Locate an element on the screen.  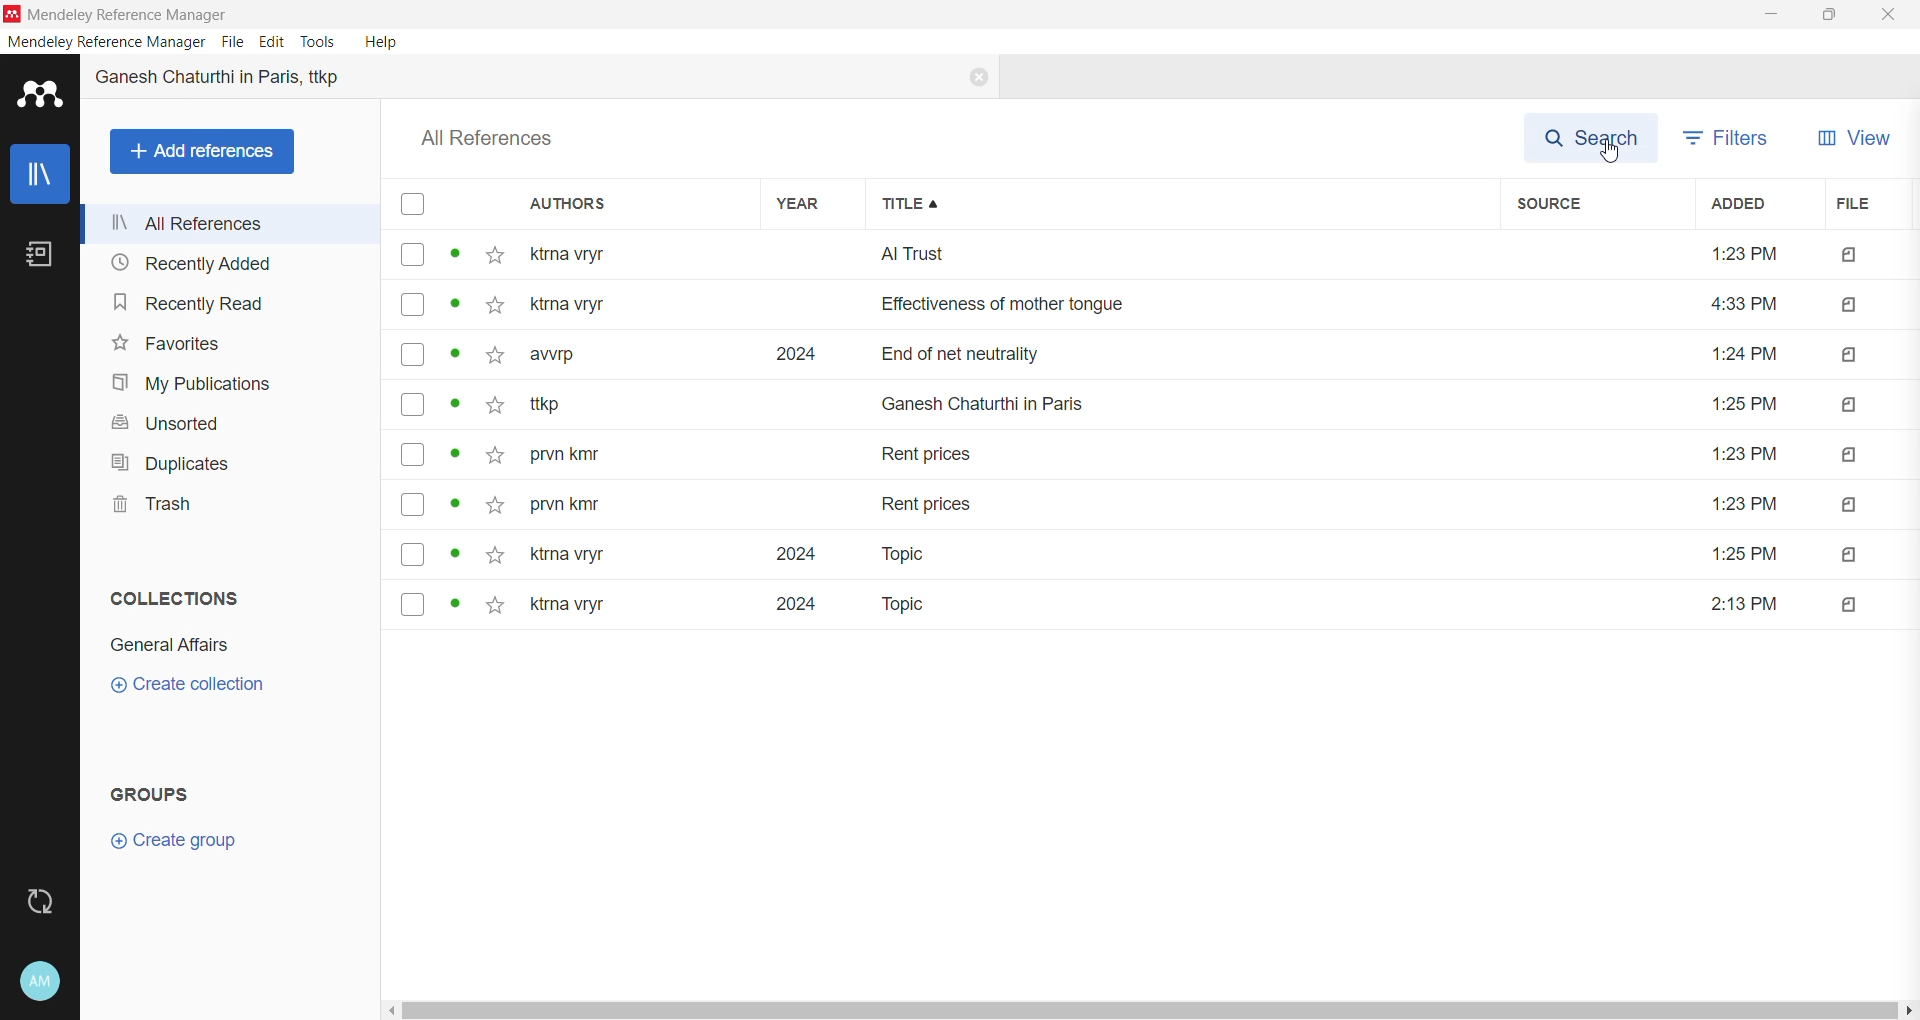
move right is located at coordinates (1908, 1009).